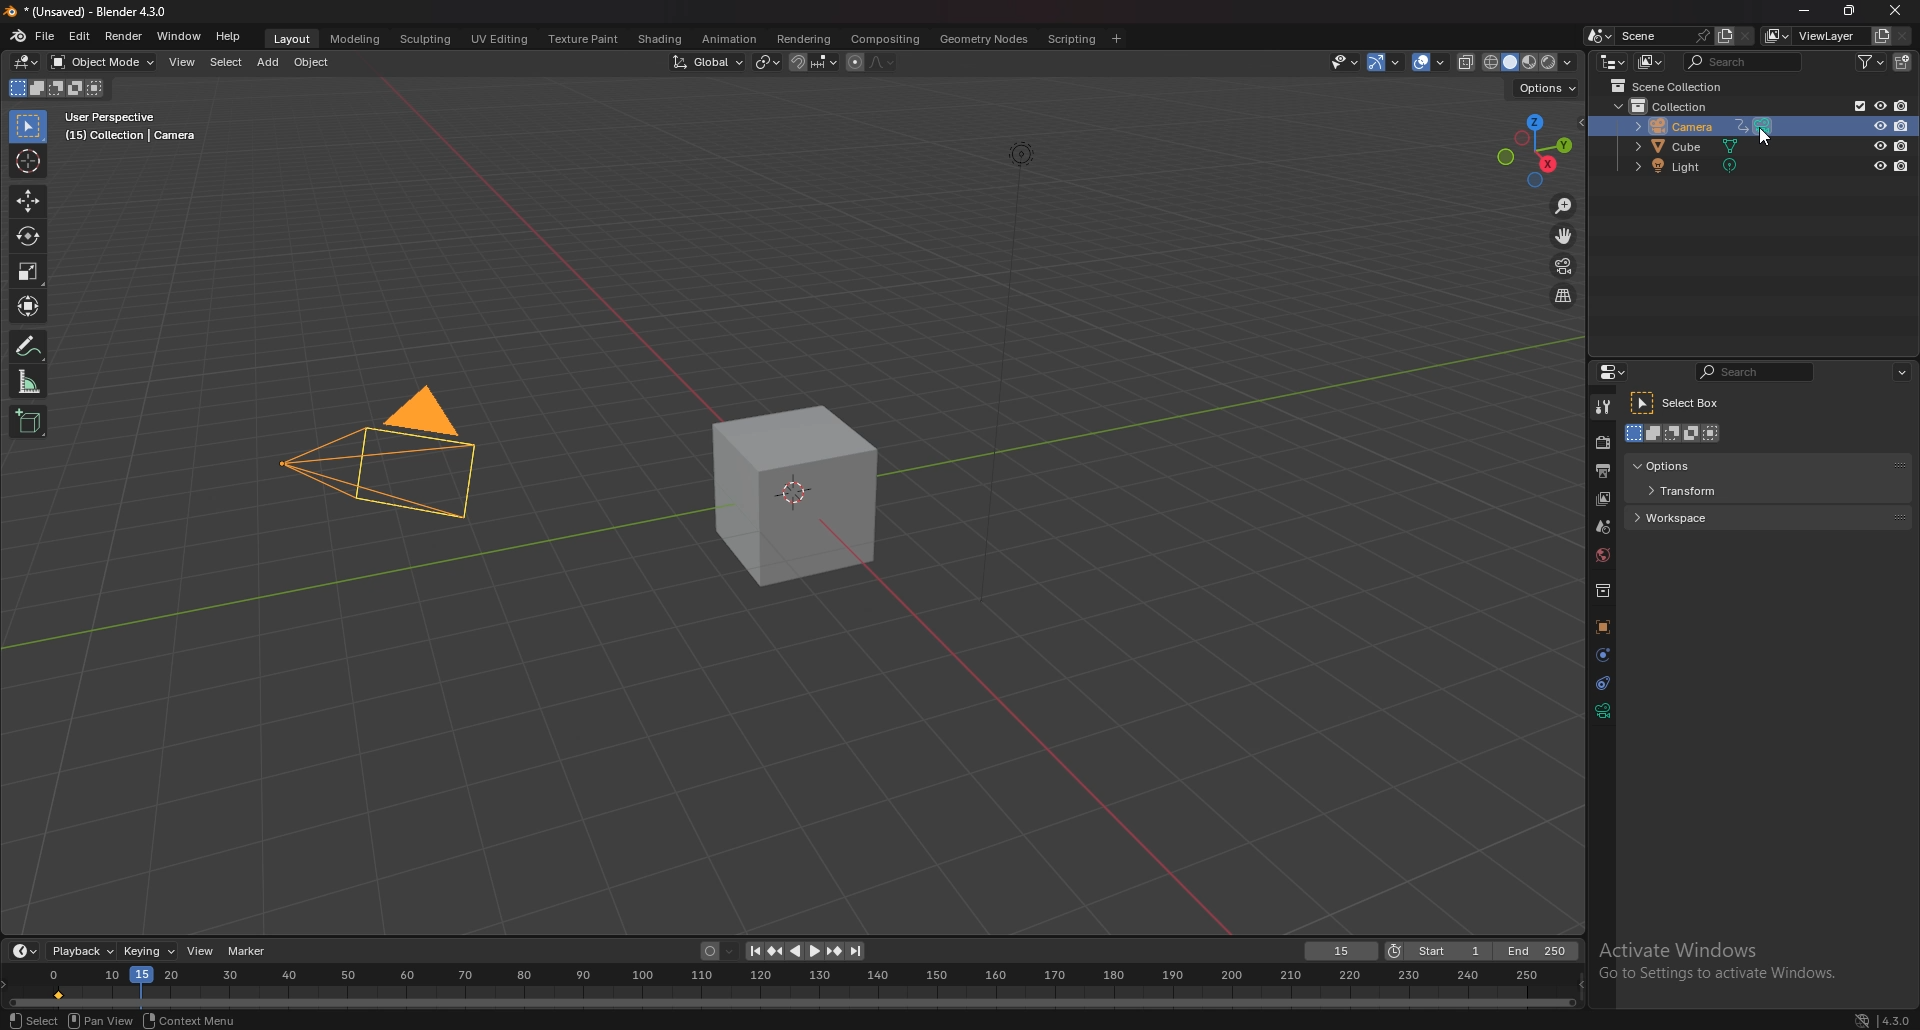  I want to click on world, so click(1604, 556).